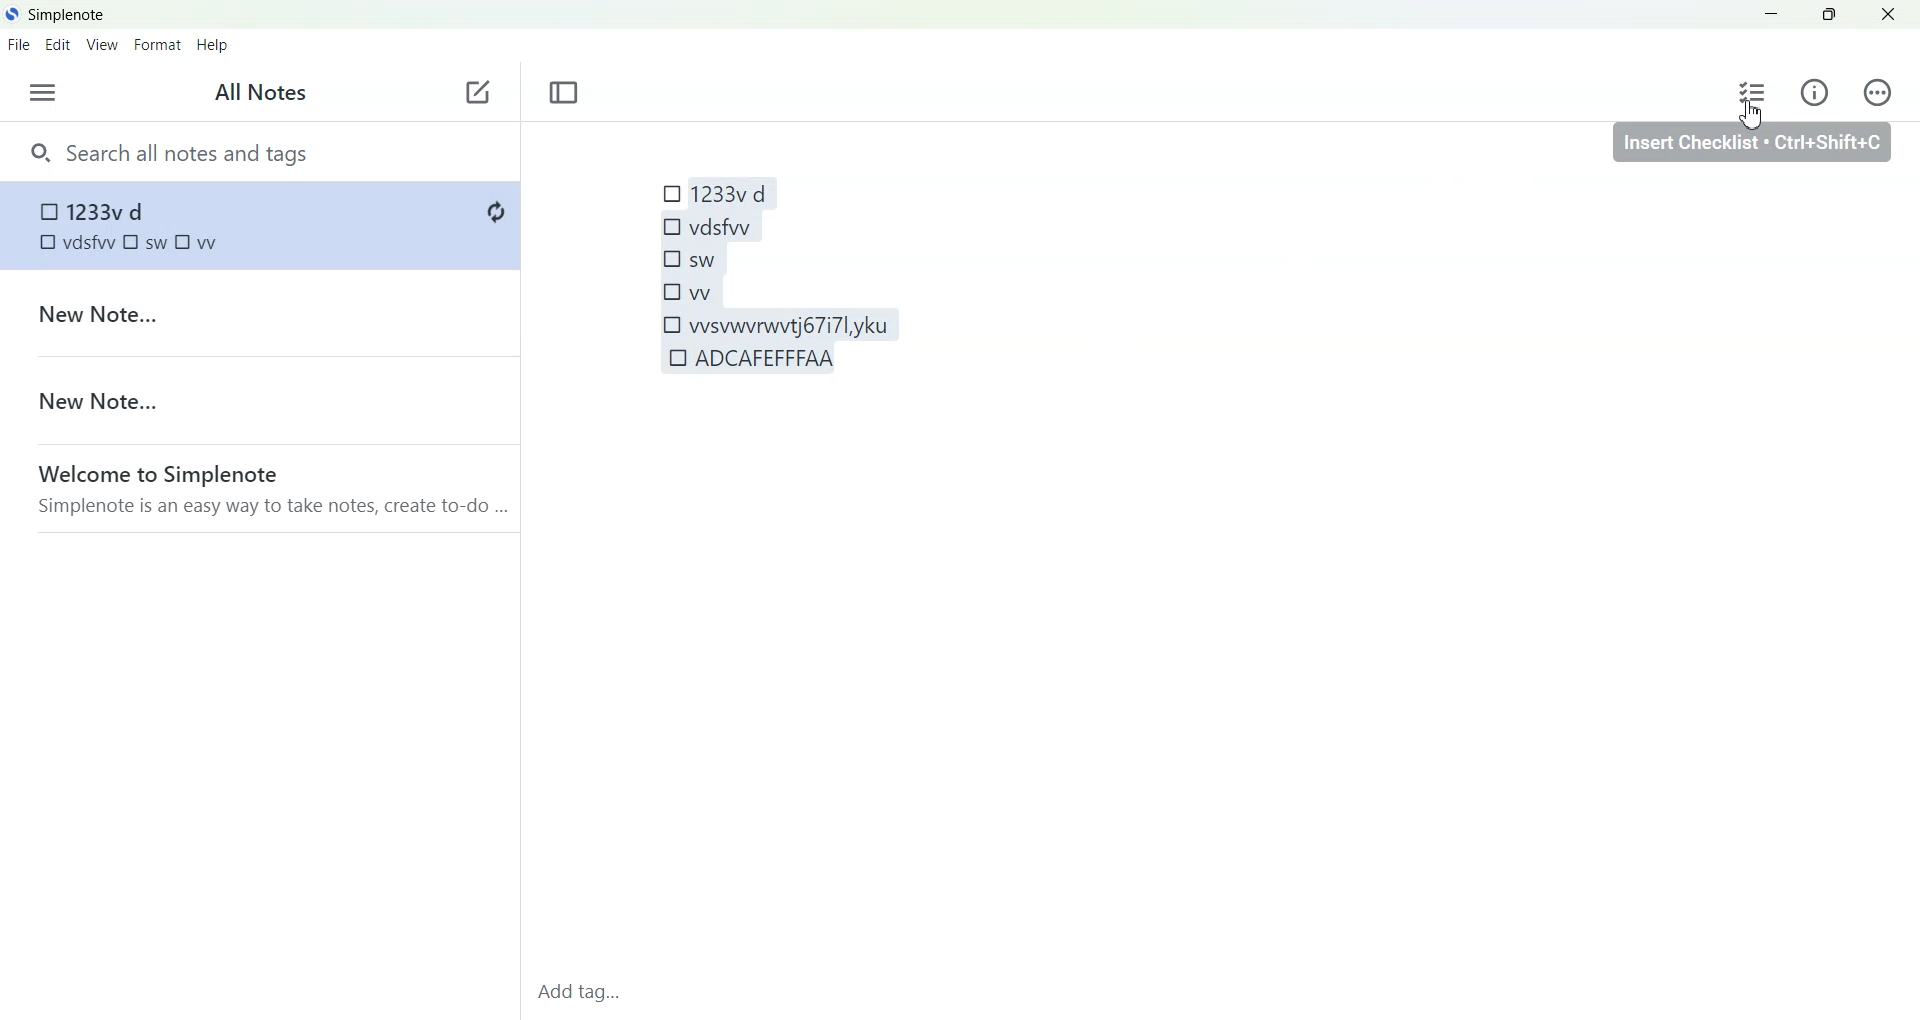  I want to click on New Note , so click(258, 313).